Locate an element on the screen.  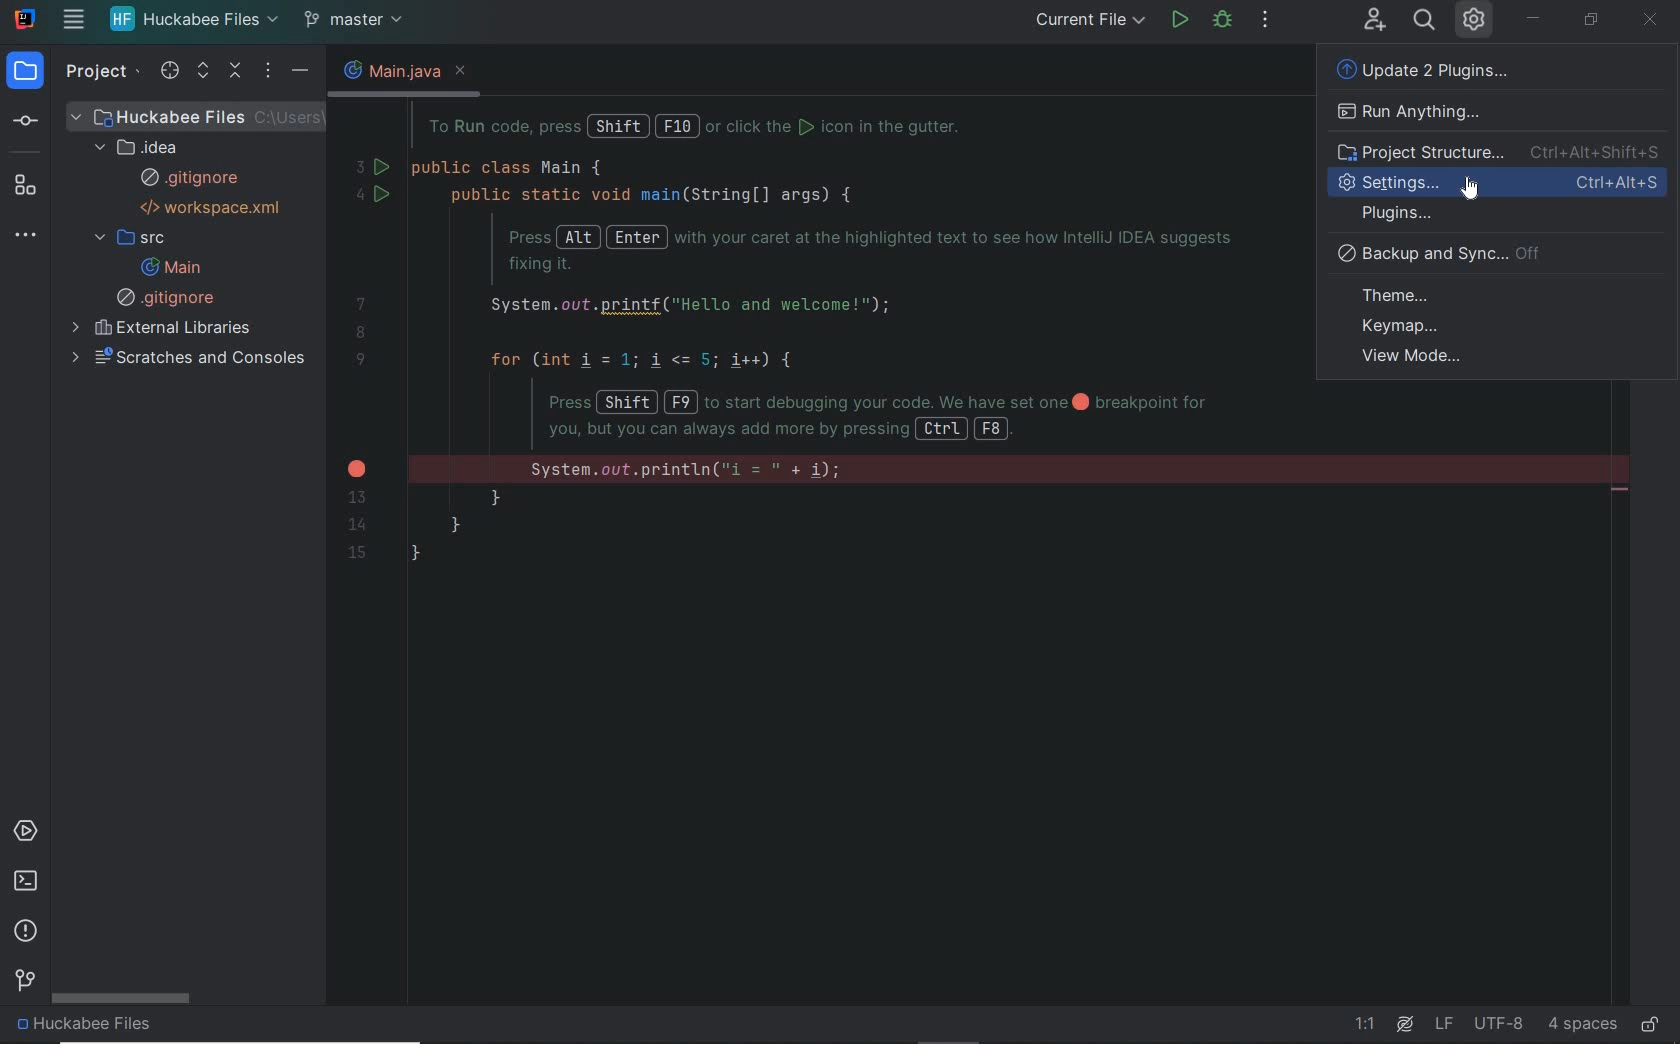
update 2 plugins is located at coordinates (1438, 72).